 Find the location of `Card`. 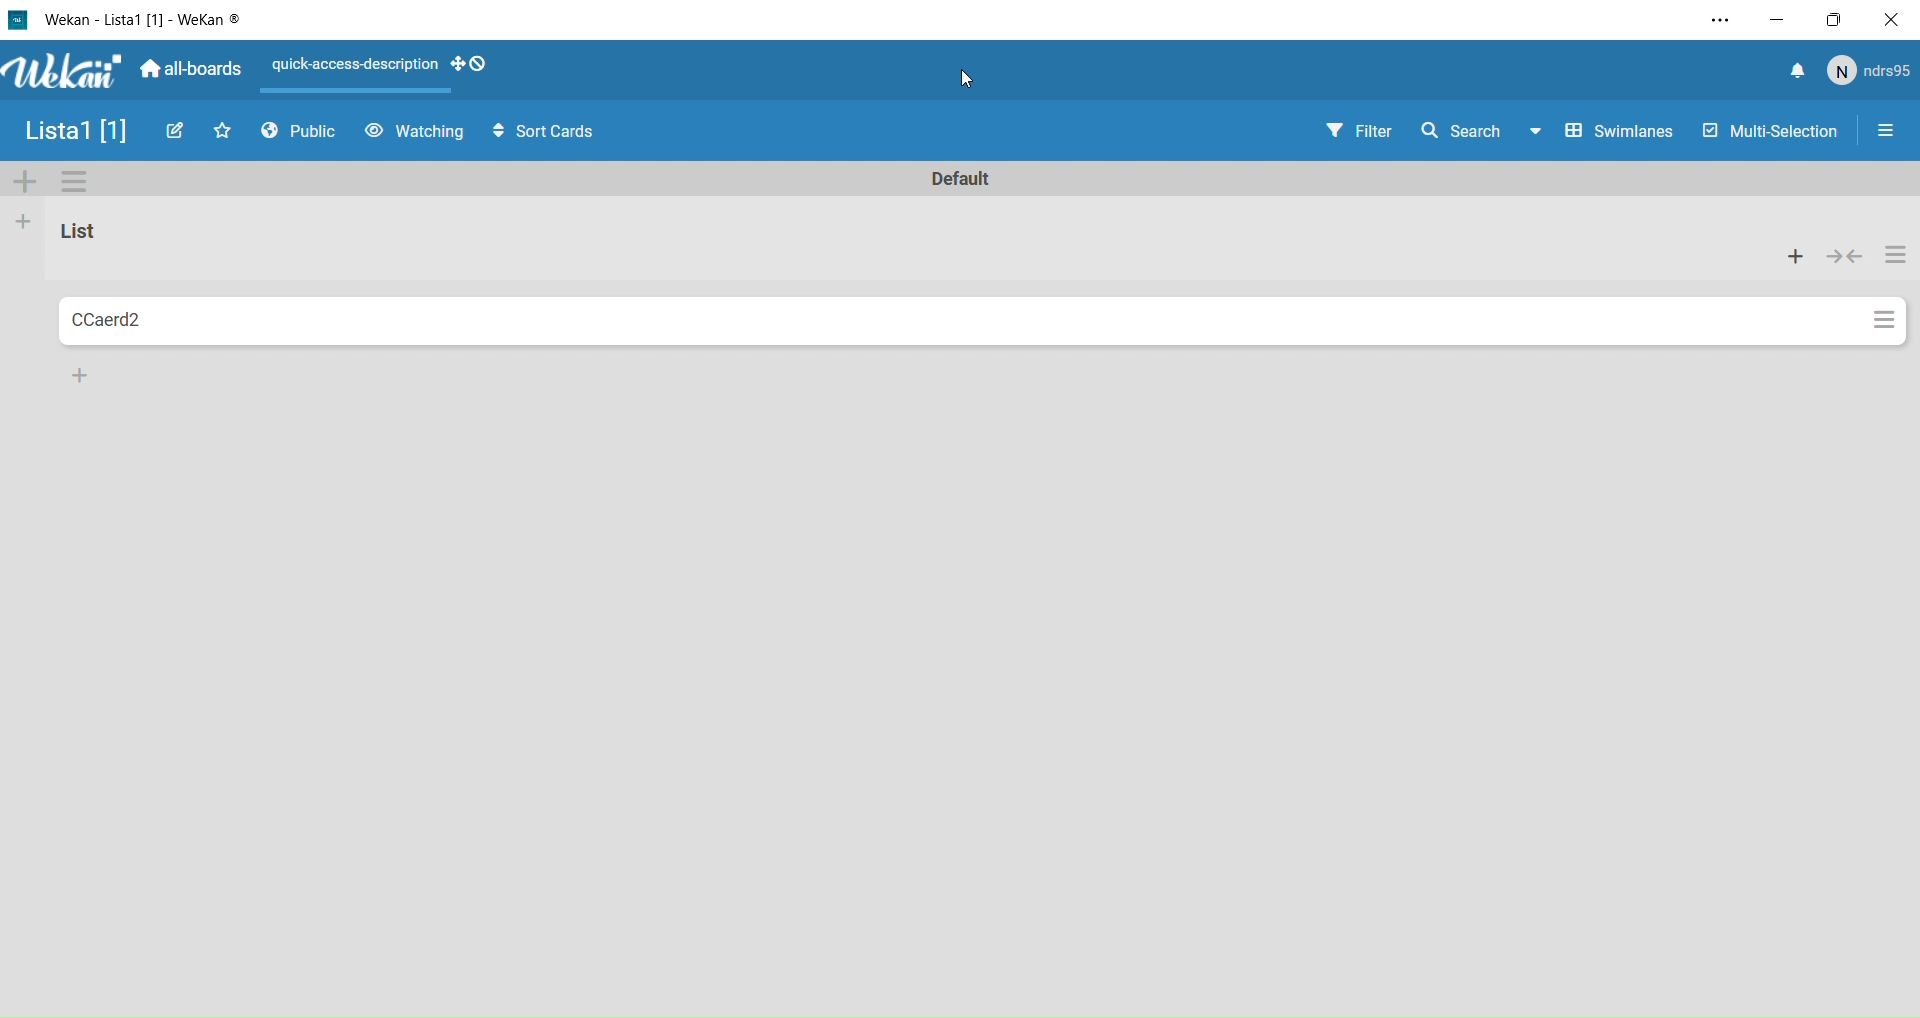

Card is located at coordinates (950, 324).